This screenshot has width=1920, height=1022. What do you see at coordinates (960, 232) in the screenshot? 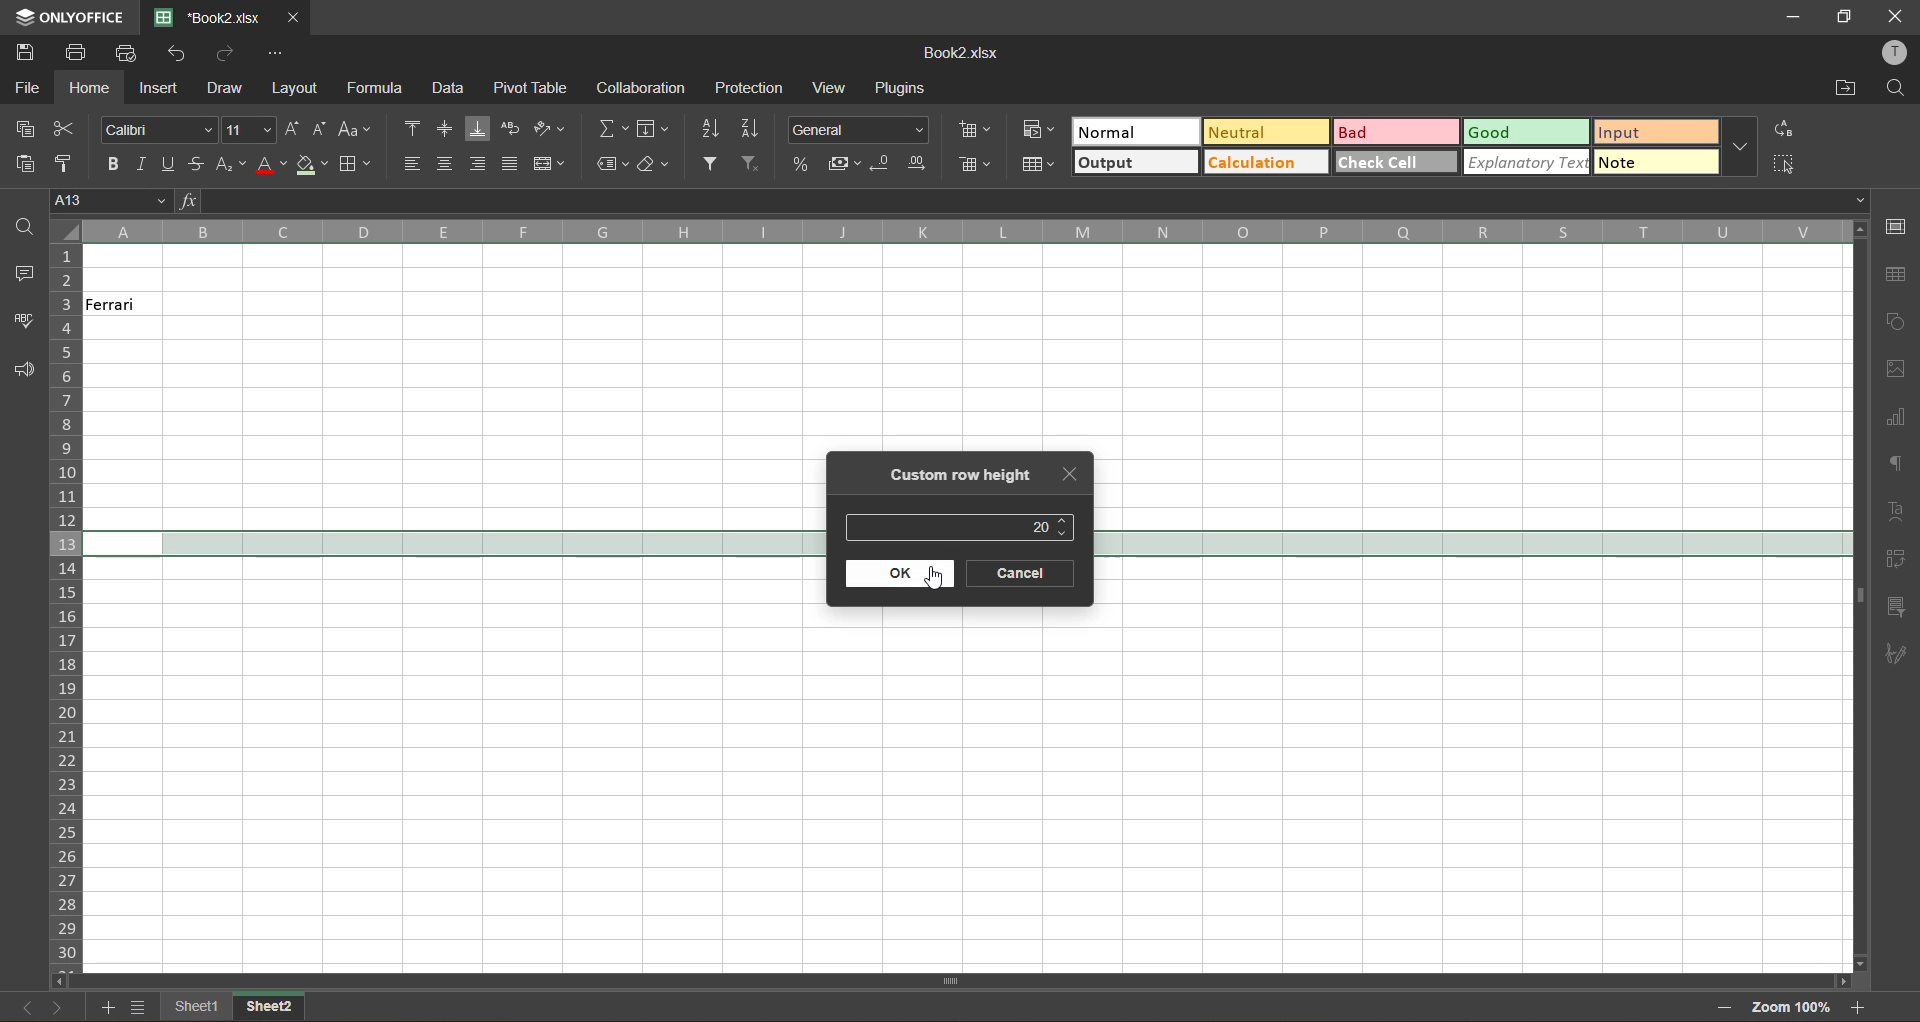
I see `column names` at bounding box center [960, 232].